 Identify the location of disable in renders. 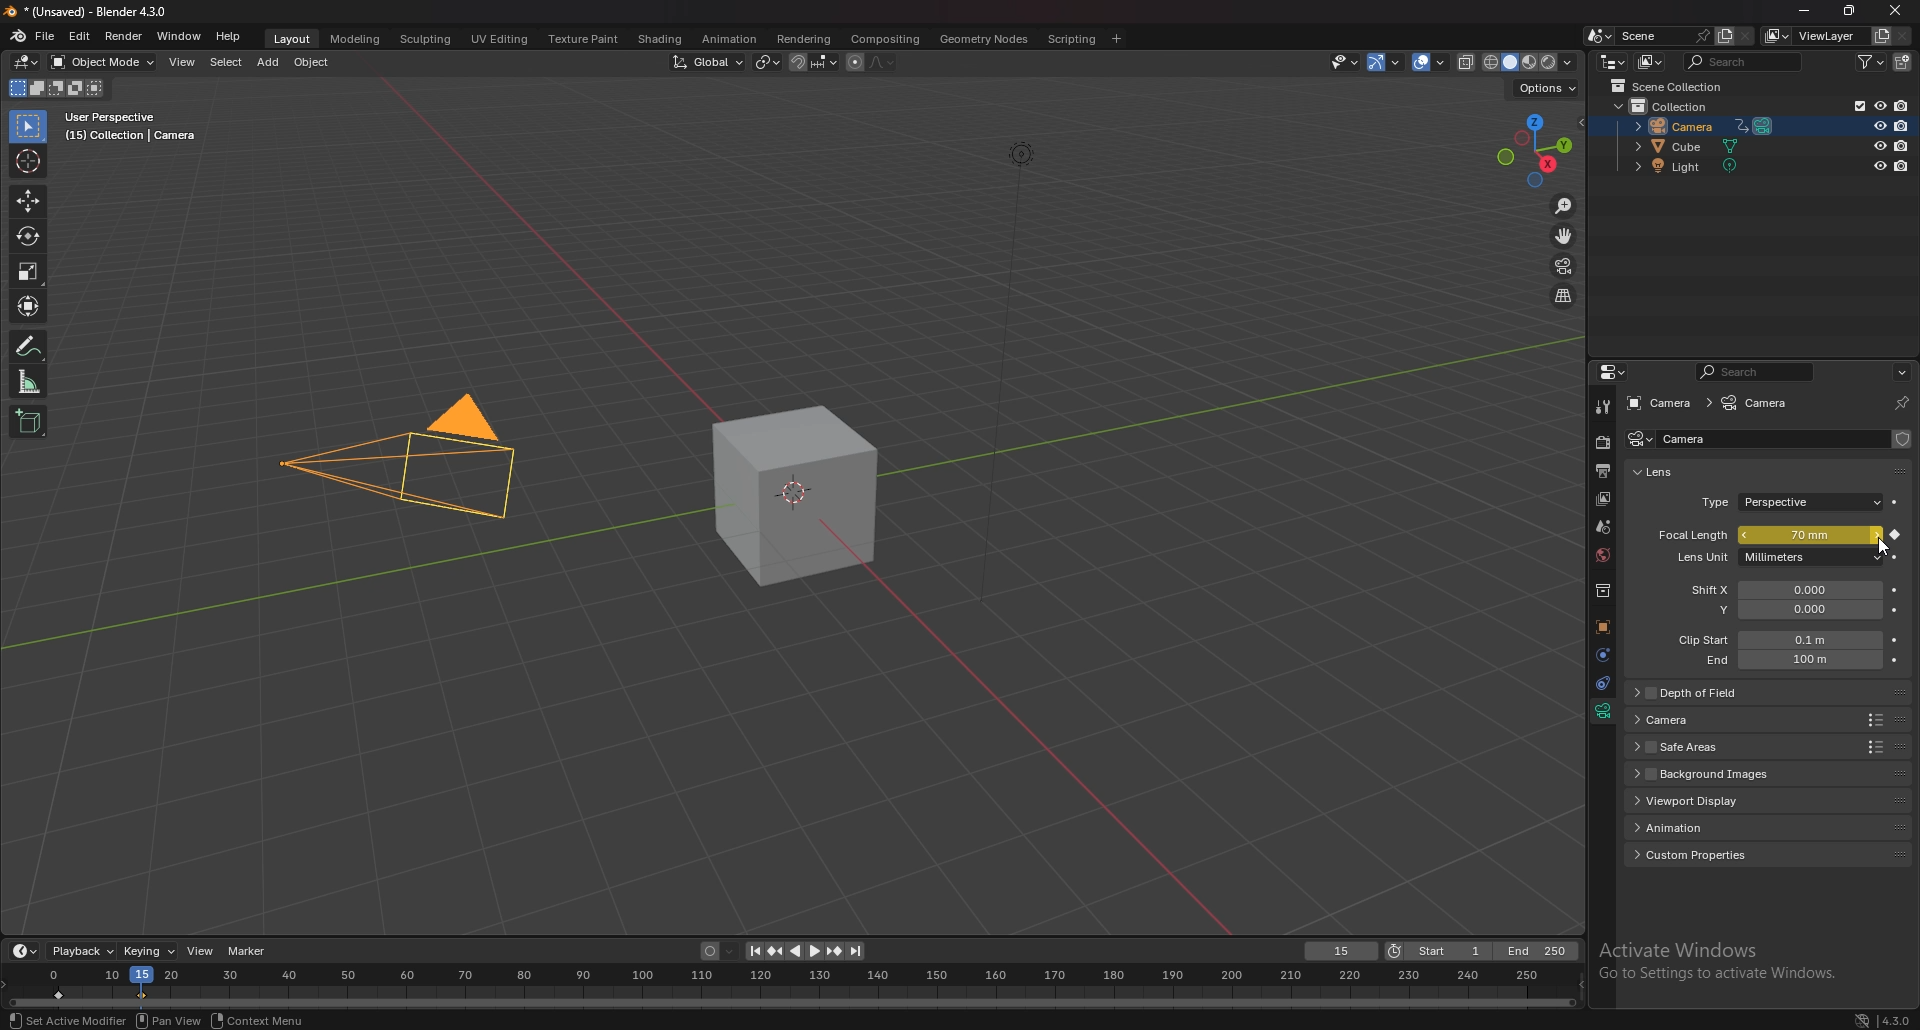
(1902, 145).